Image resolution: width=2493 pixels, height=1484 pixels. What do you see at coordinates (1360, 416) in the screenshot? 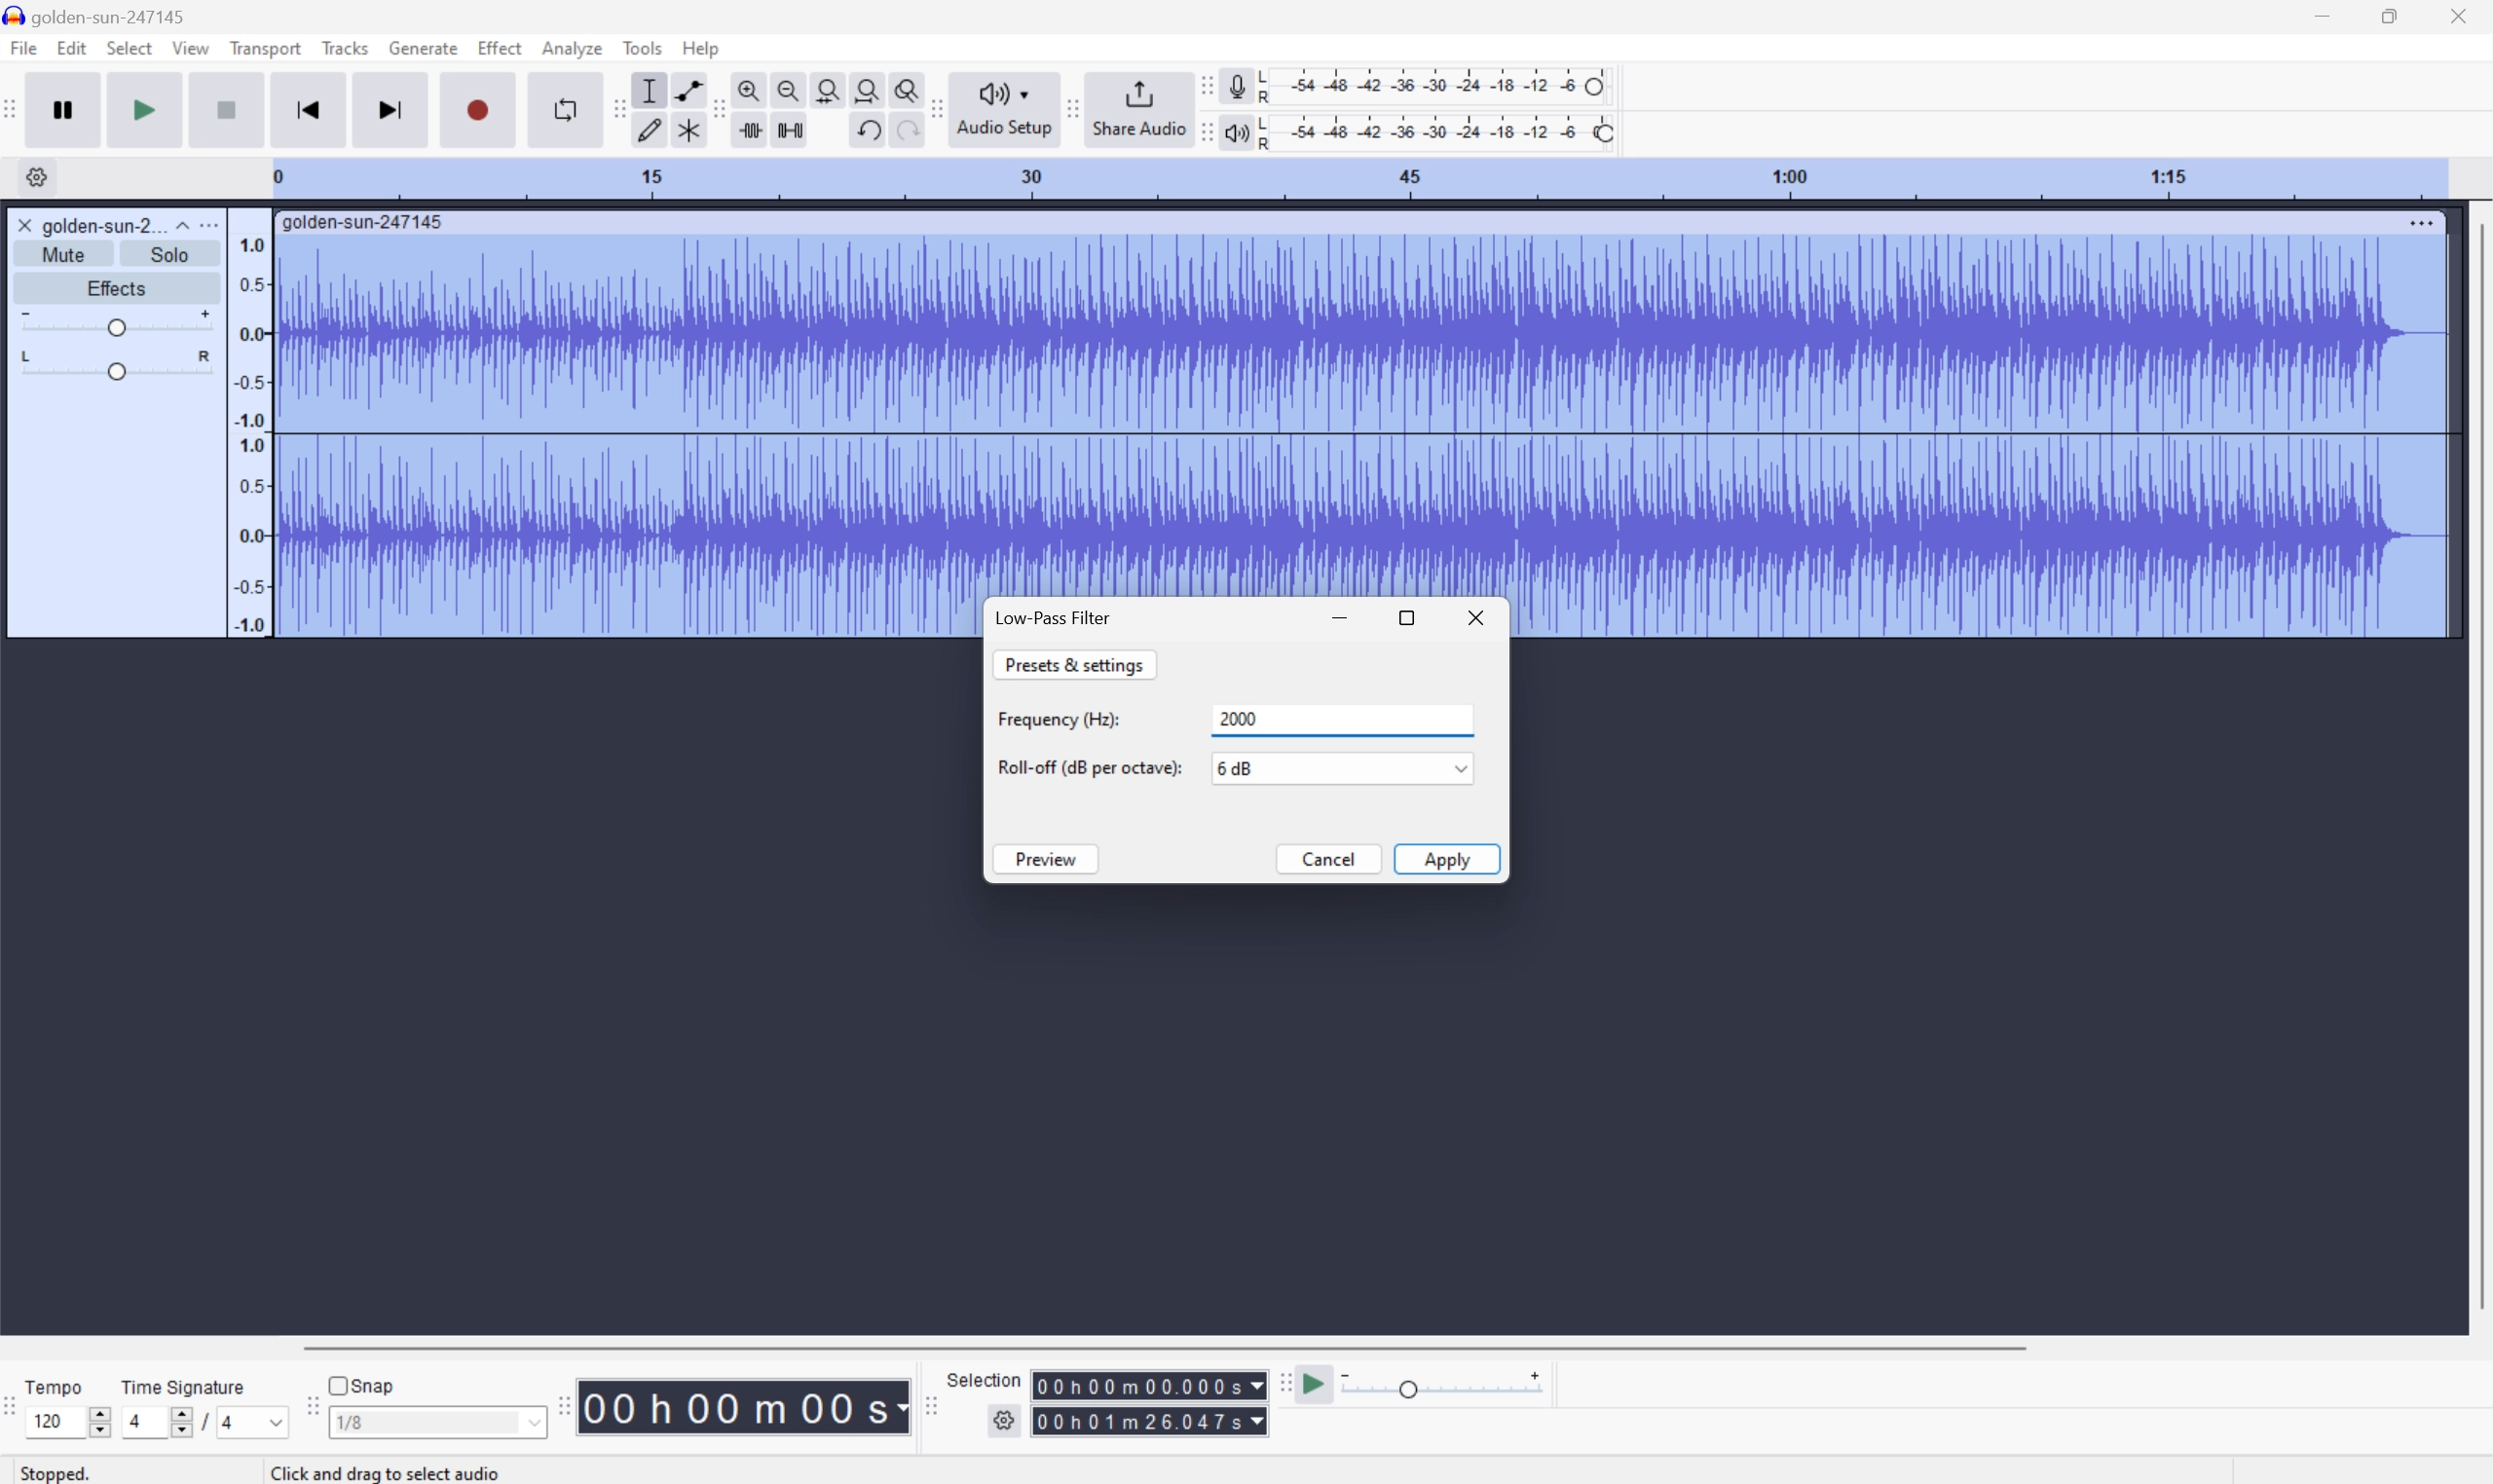
I see `Audio` at bounding box center [1360, 416].